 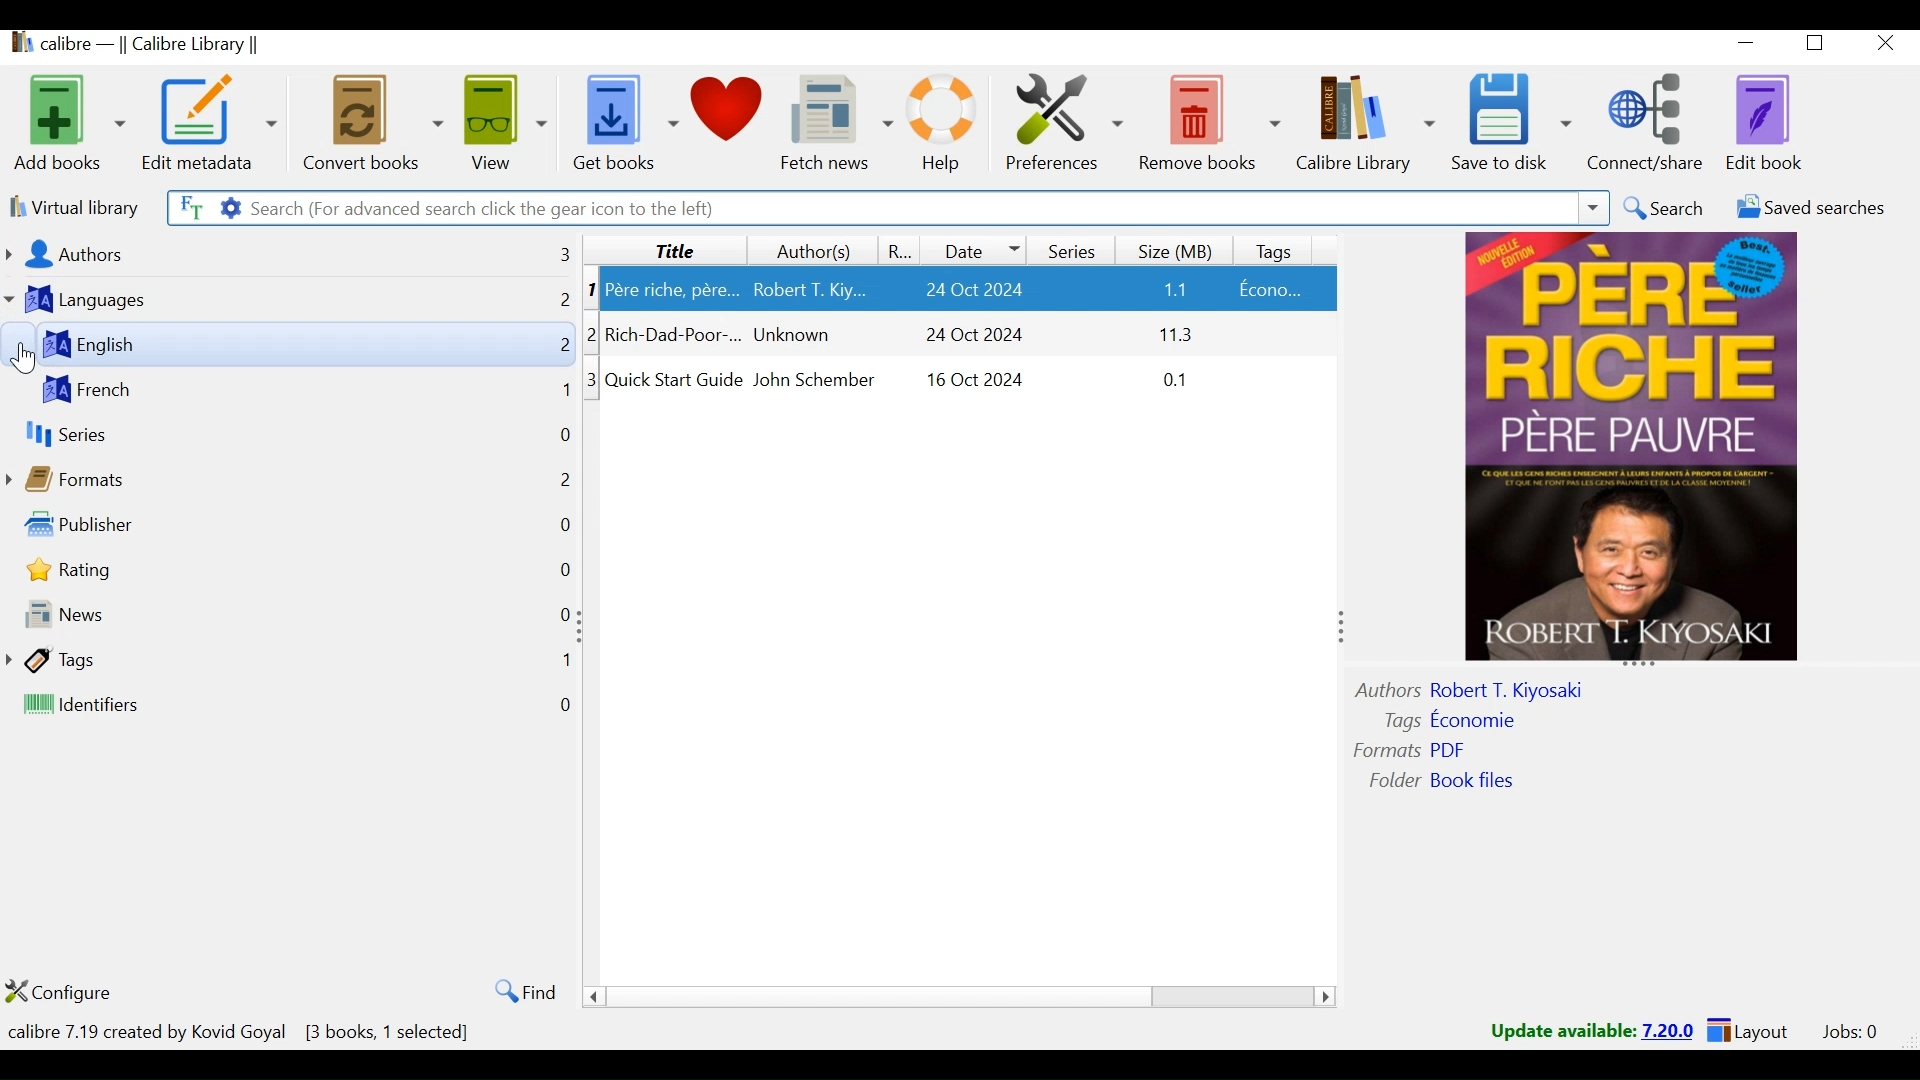 I want to click on find, so click(x=519, y=991).